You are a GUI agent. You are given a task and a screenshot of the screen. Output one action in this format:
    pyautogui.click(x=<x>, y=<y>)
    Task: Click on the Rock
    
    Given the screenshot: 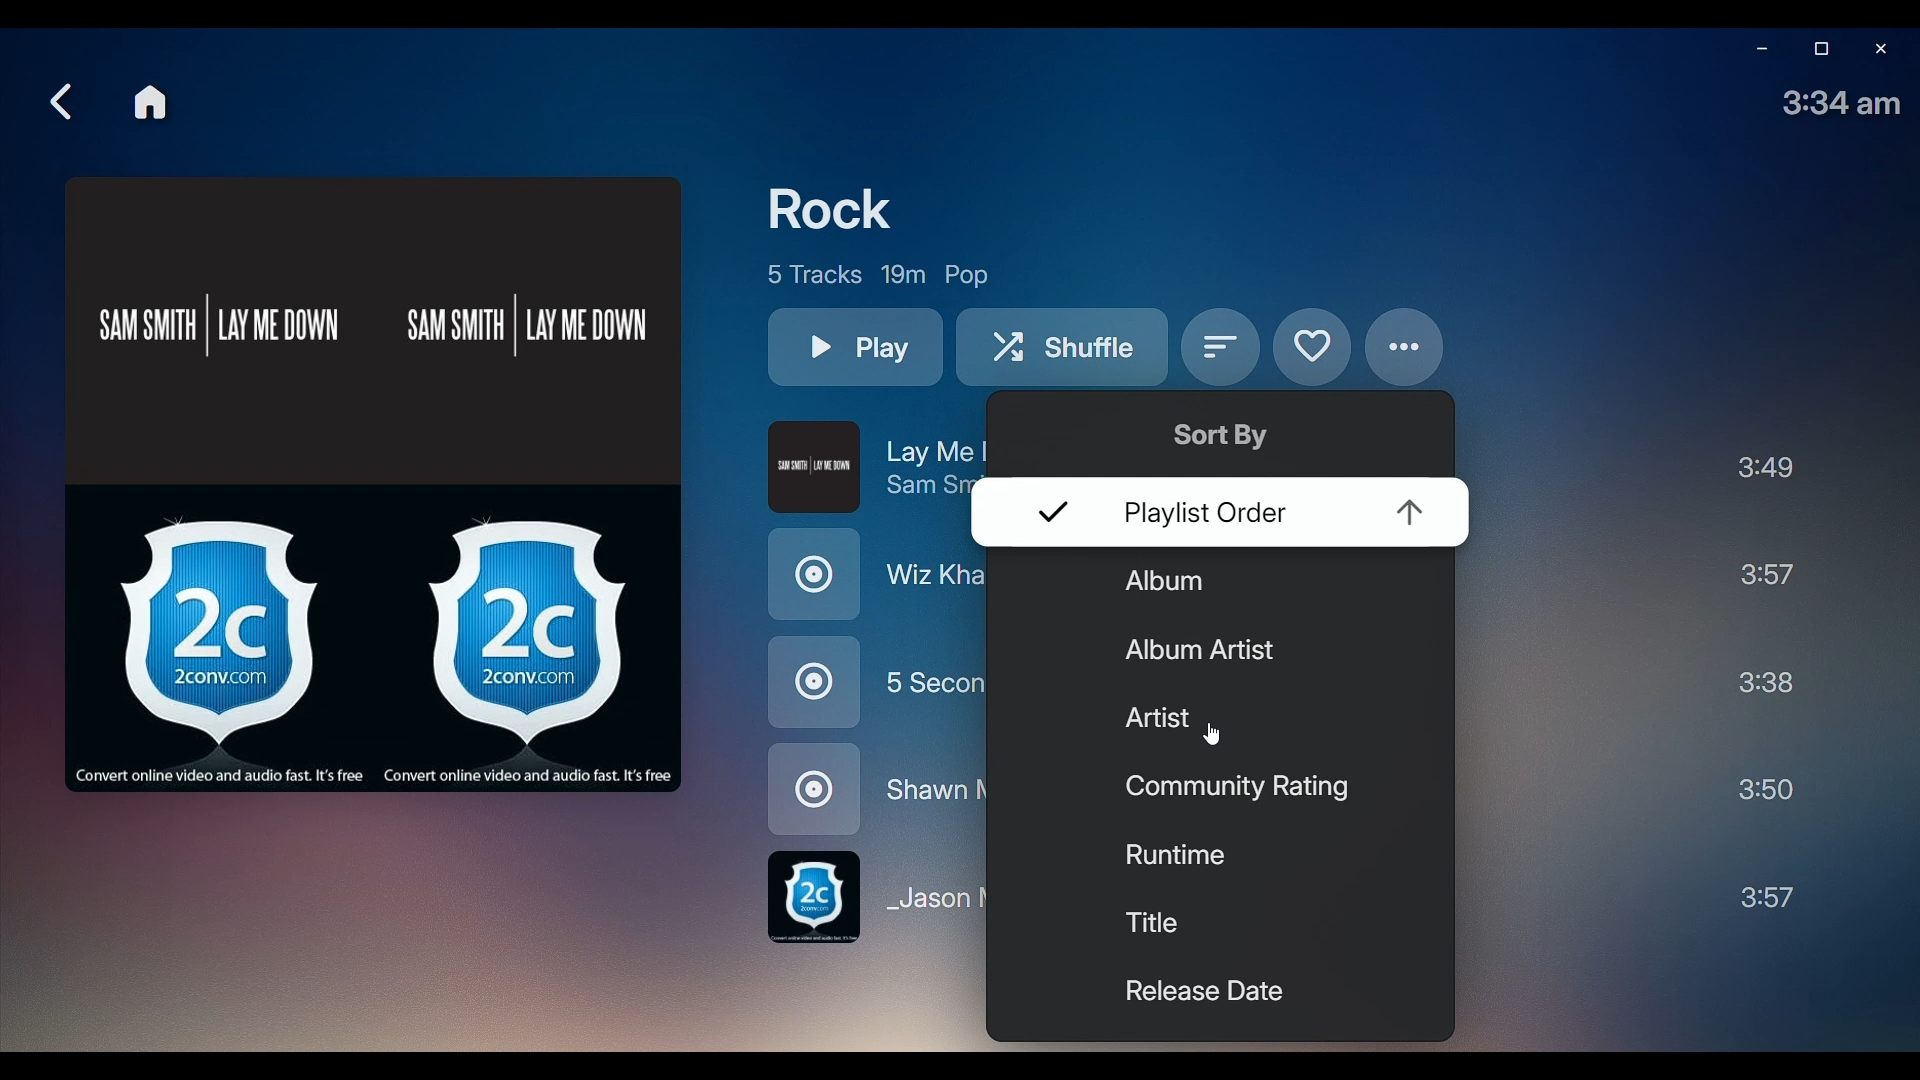 What is the action you would take?
    pyautogui.click(x=840, y=208)
    